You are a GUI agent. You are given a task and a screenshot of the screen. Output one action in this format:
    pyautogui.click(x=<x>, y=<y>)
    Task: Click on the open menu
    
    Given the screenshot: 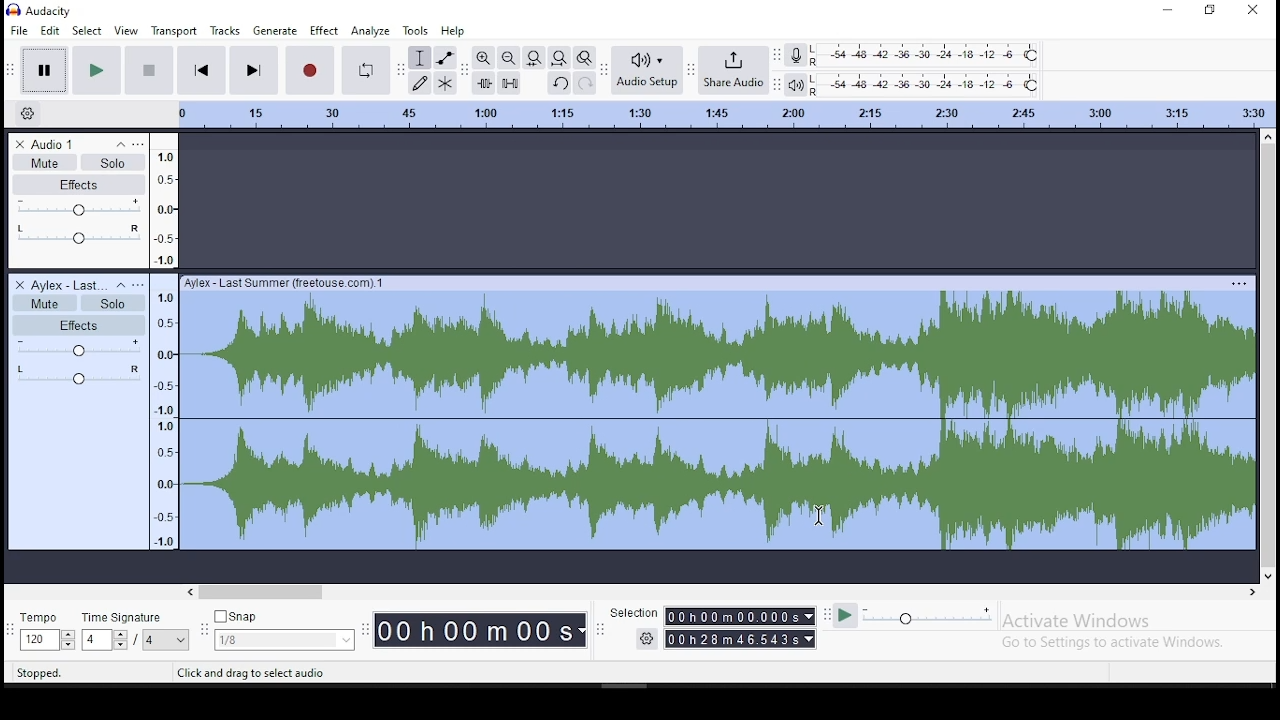 What is the action you would take?
    pyautogui.click(x=140, y=144)
    